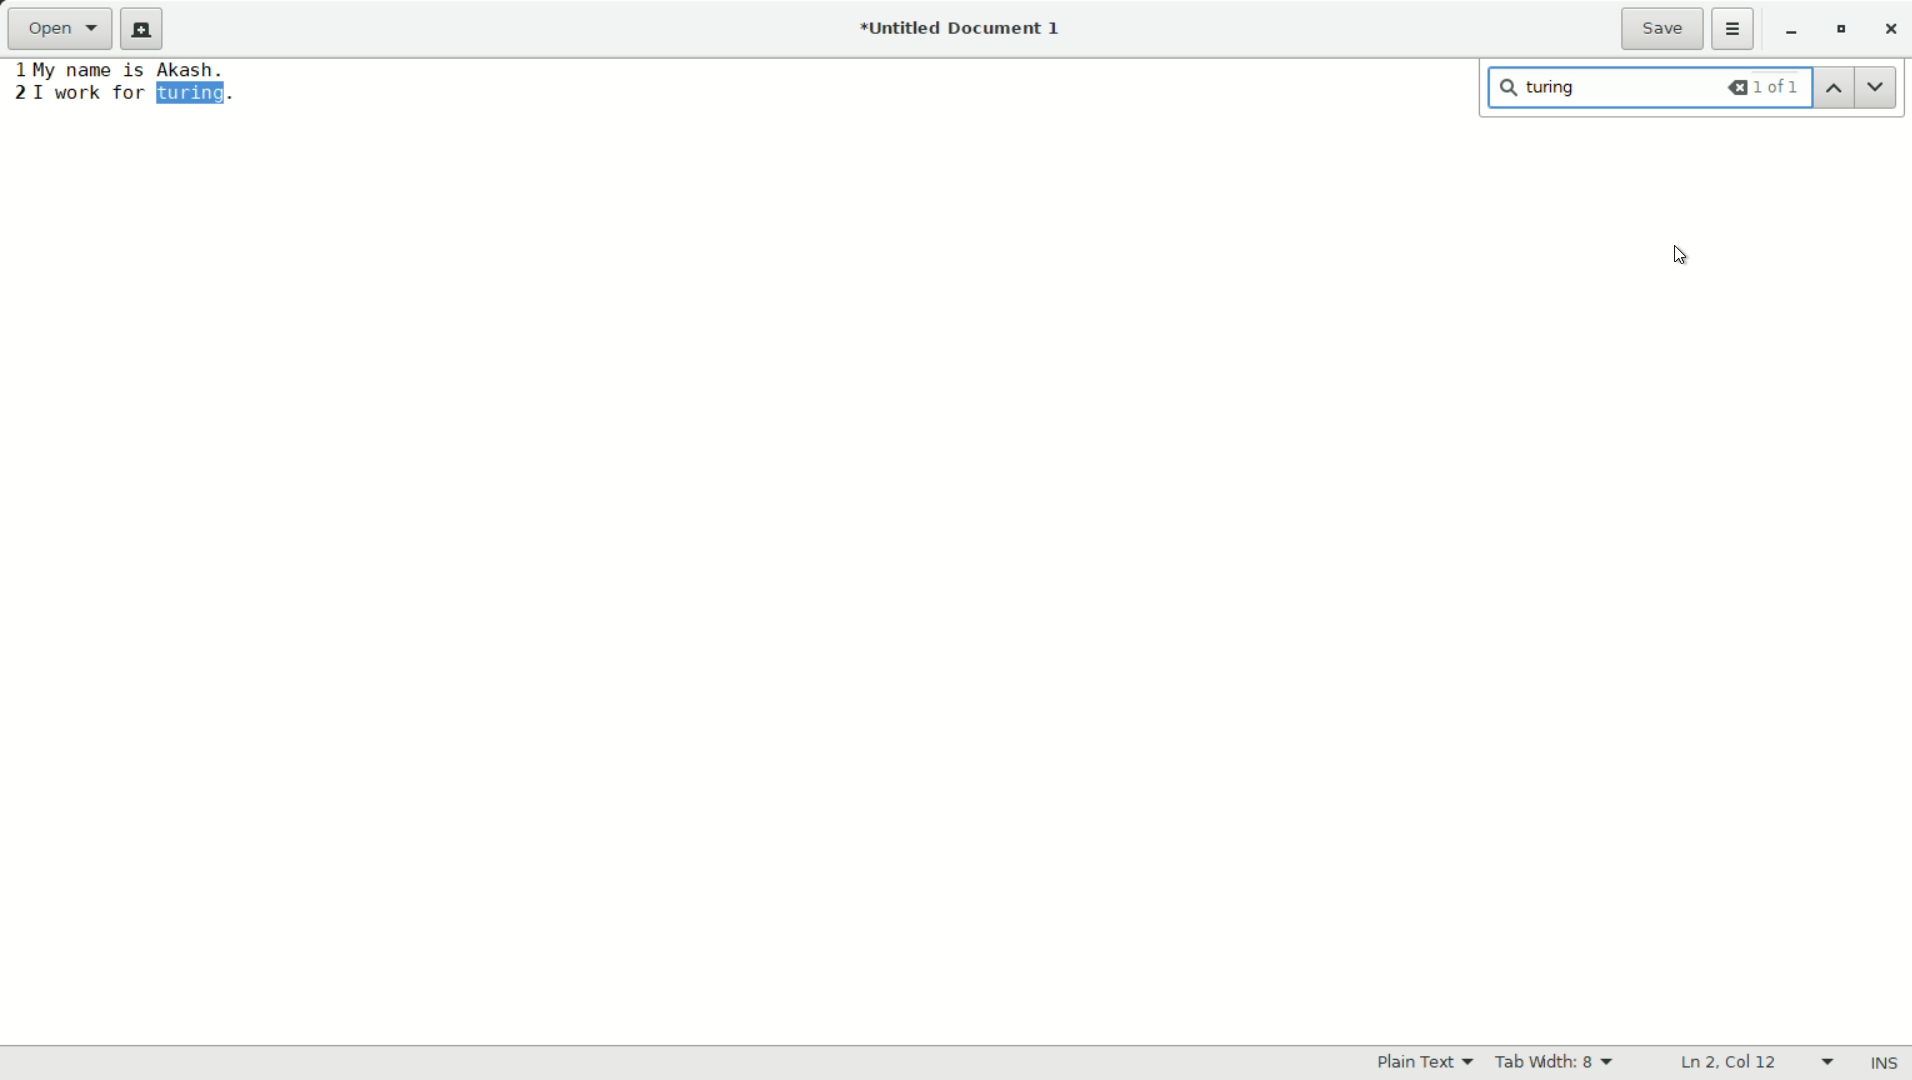 This screenshot has width=1912, height=1080. Describe the element at coordinates (1880, 1061) in the screenshot. I see `ins` at that location.